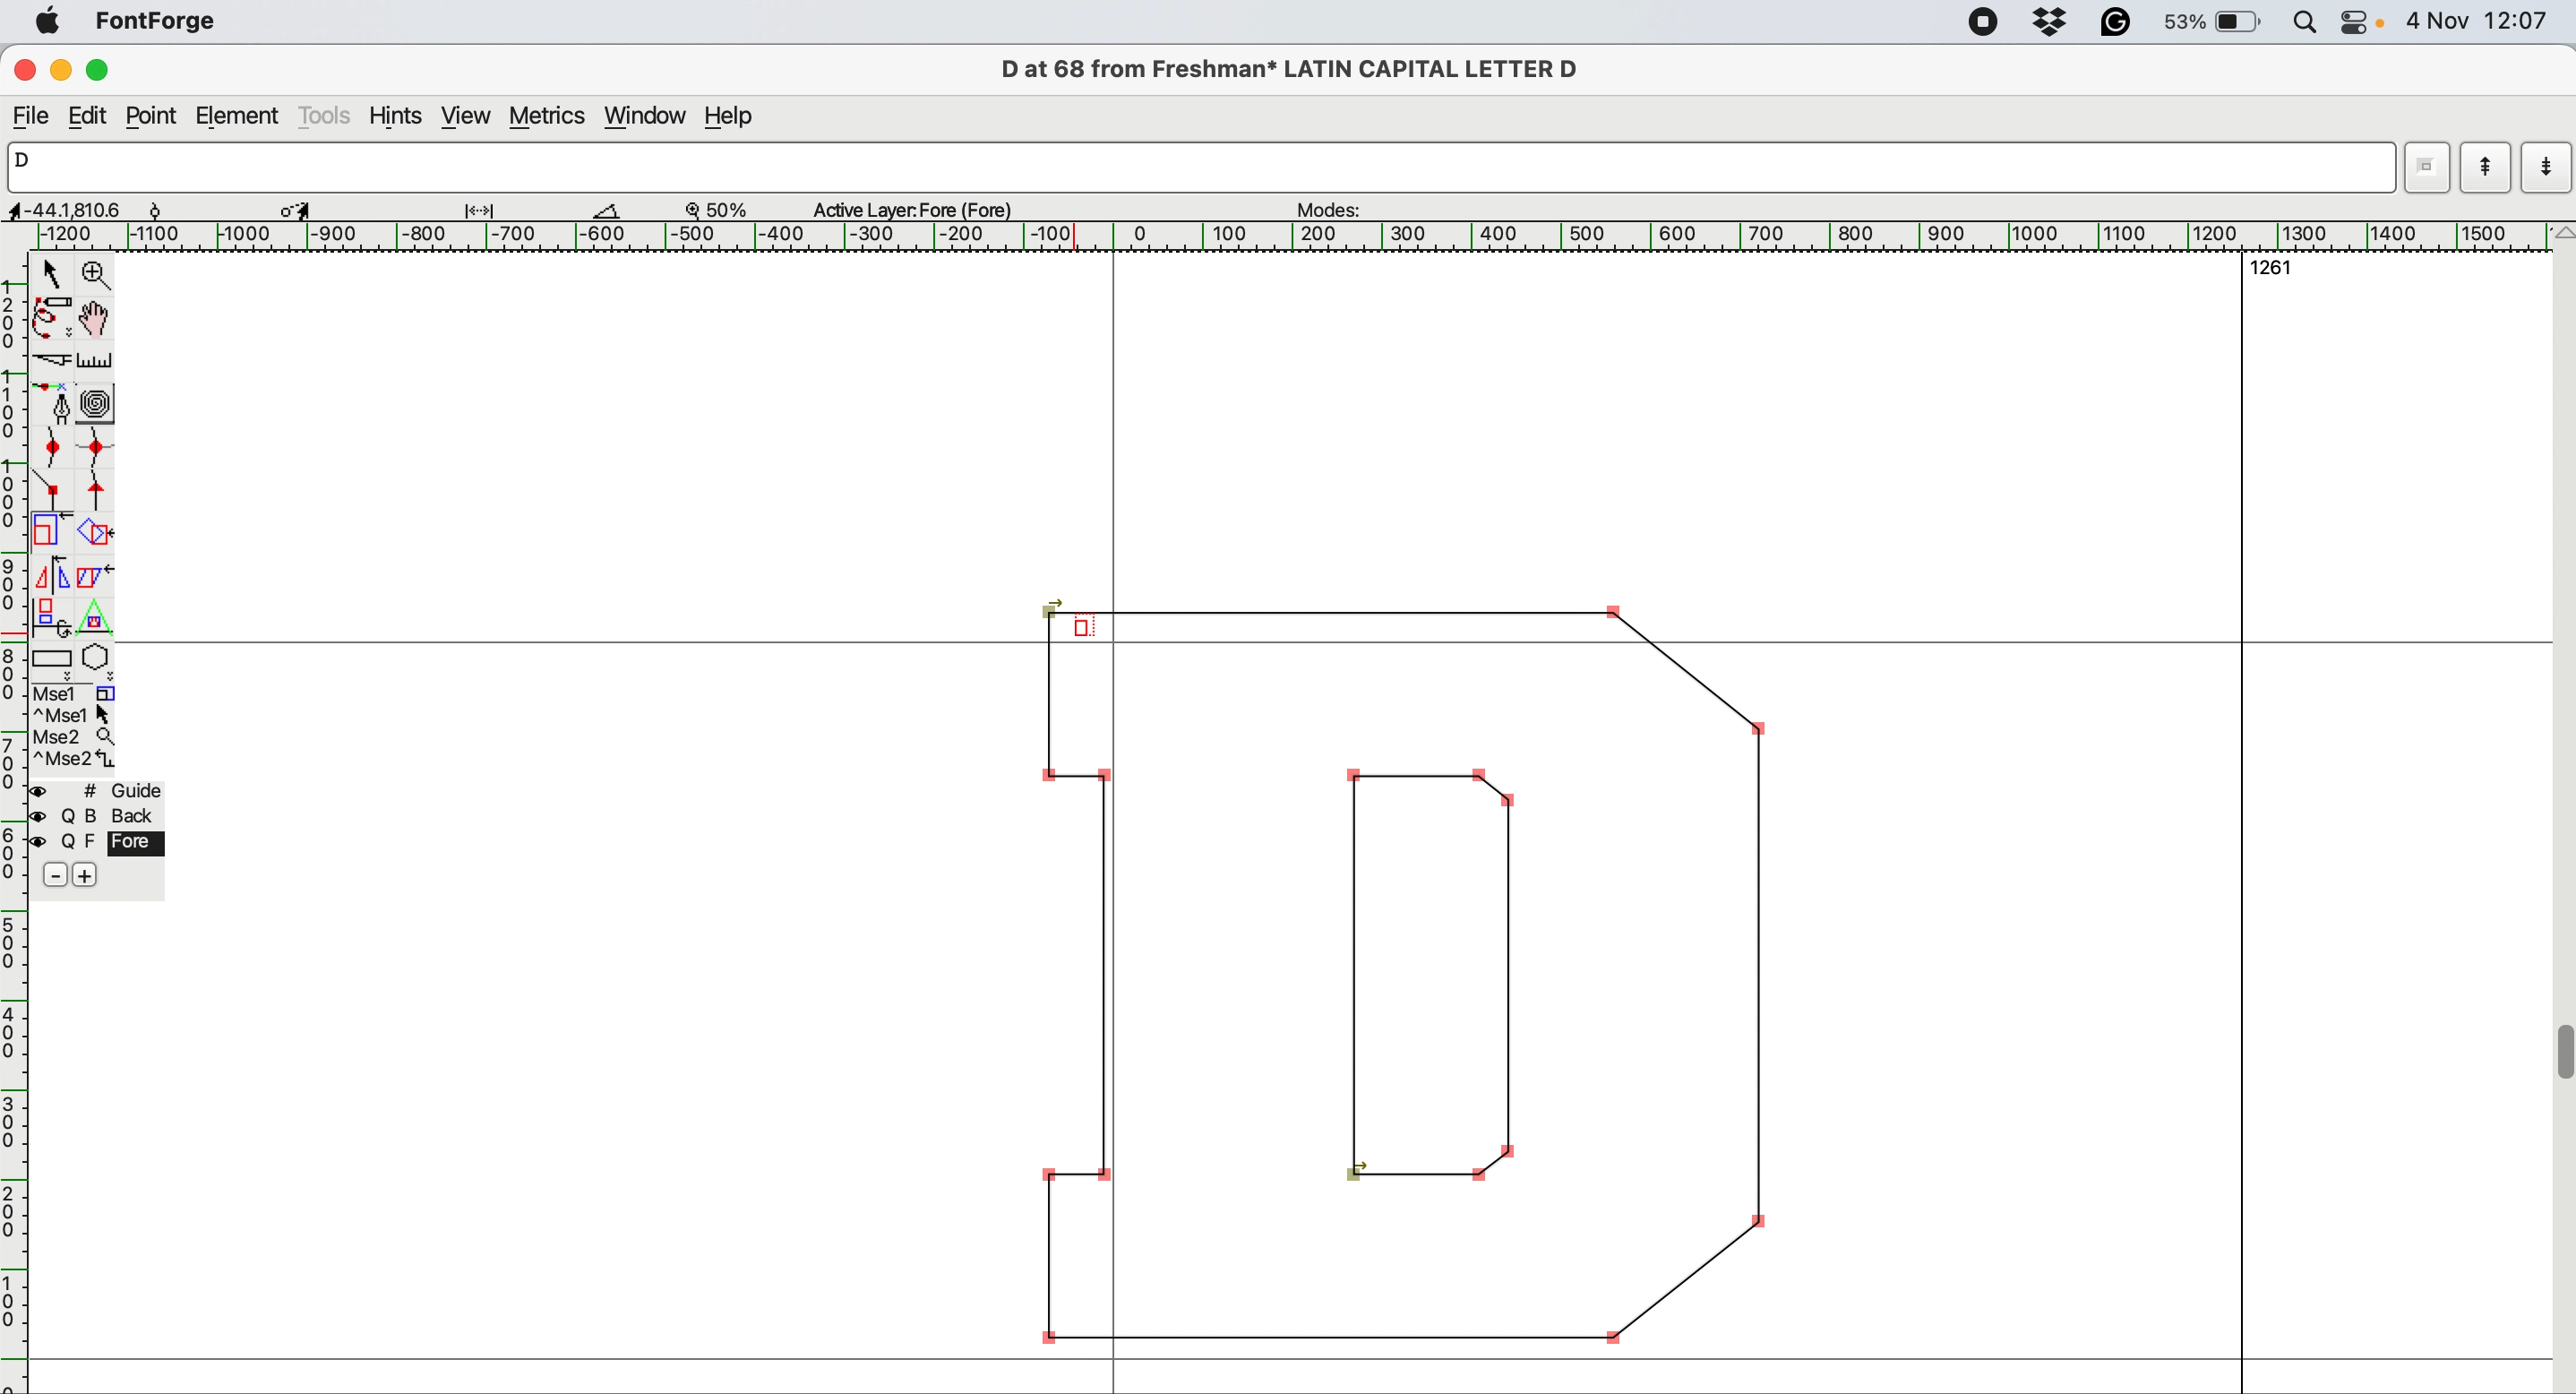 This screenshot has width=2576, height=1394. What do you see at coordinates (103, 818) in the screenshot?
I see `Q B back` at bounding box center [103, 818].